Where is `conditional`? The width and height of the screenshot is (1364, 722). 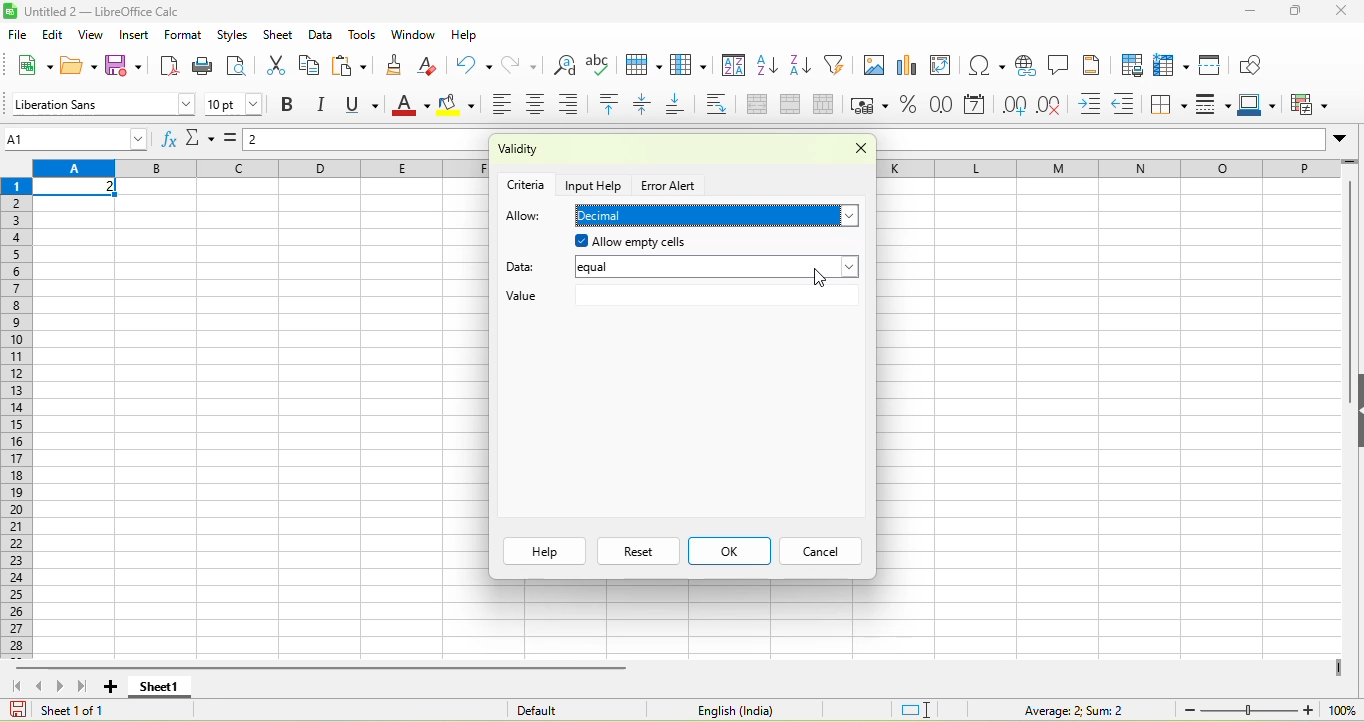
conditional is located at coordinates (1312, 104).